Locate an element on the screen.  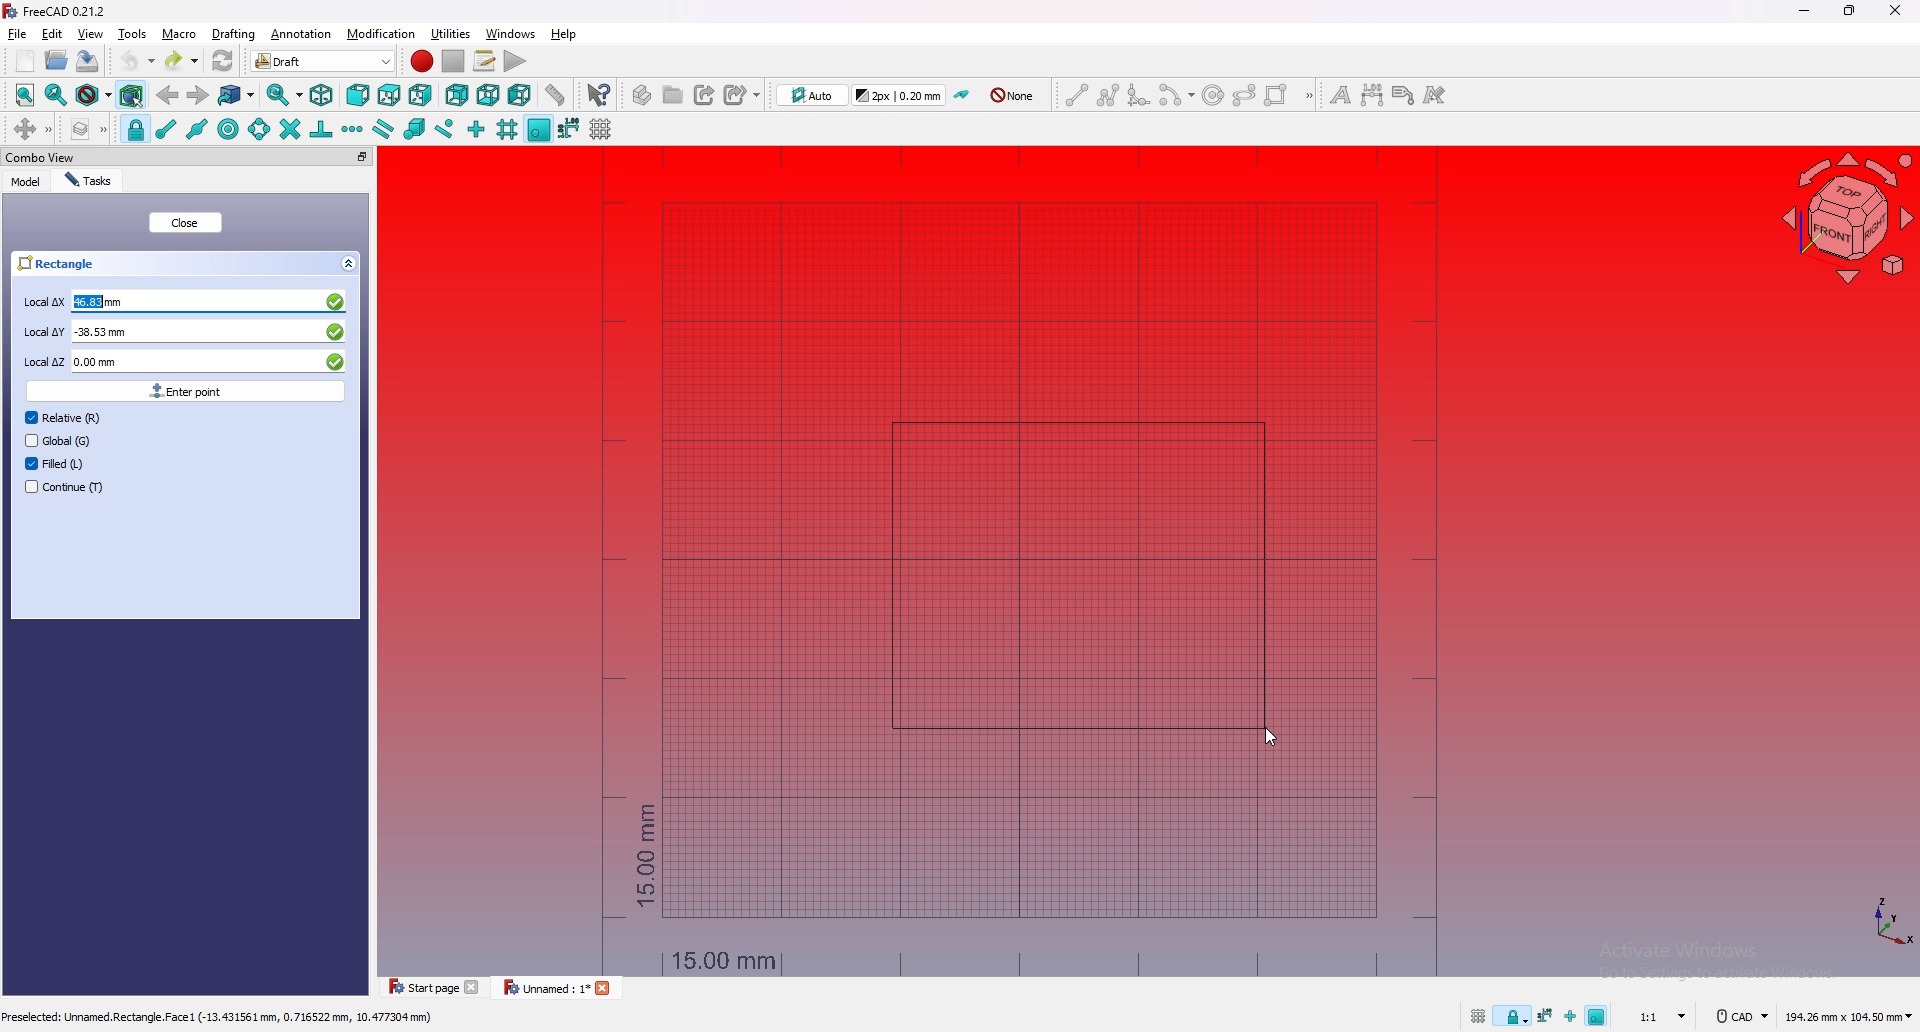
snap ortho is located at coordinates (476, 130).